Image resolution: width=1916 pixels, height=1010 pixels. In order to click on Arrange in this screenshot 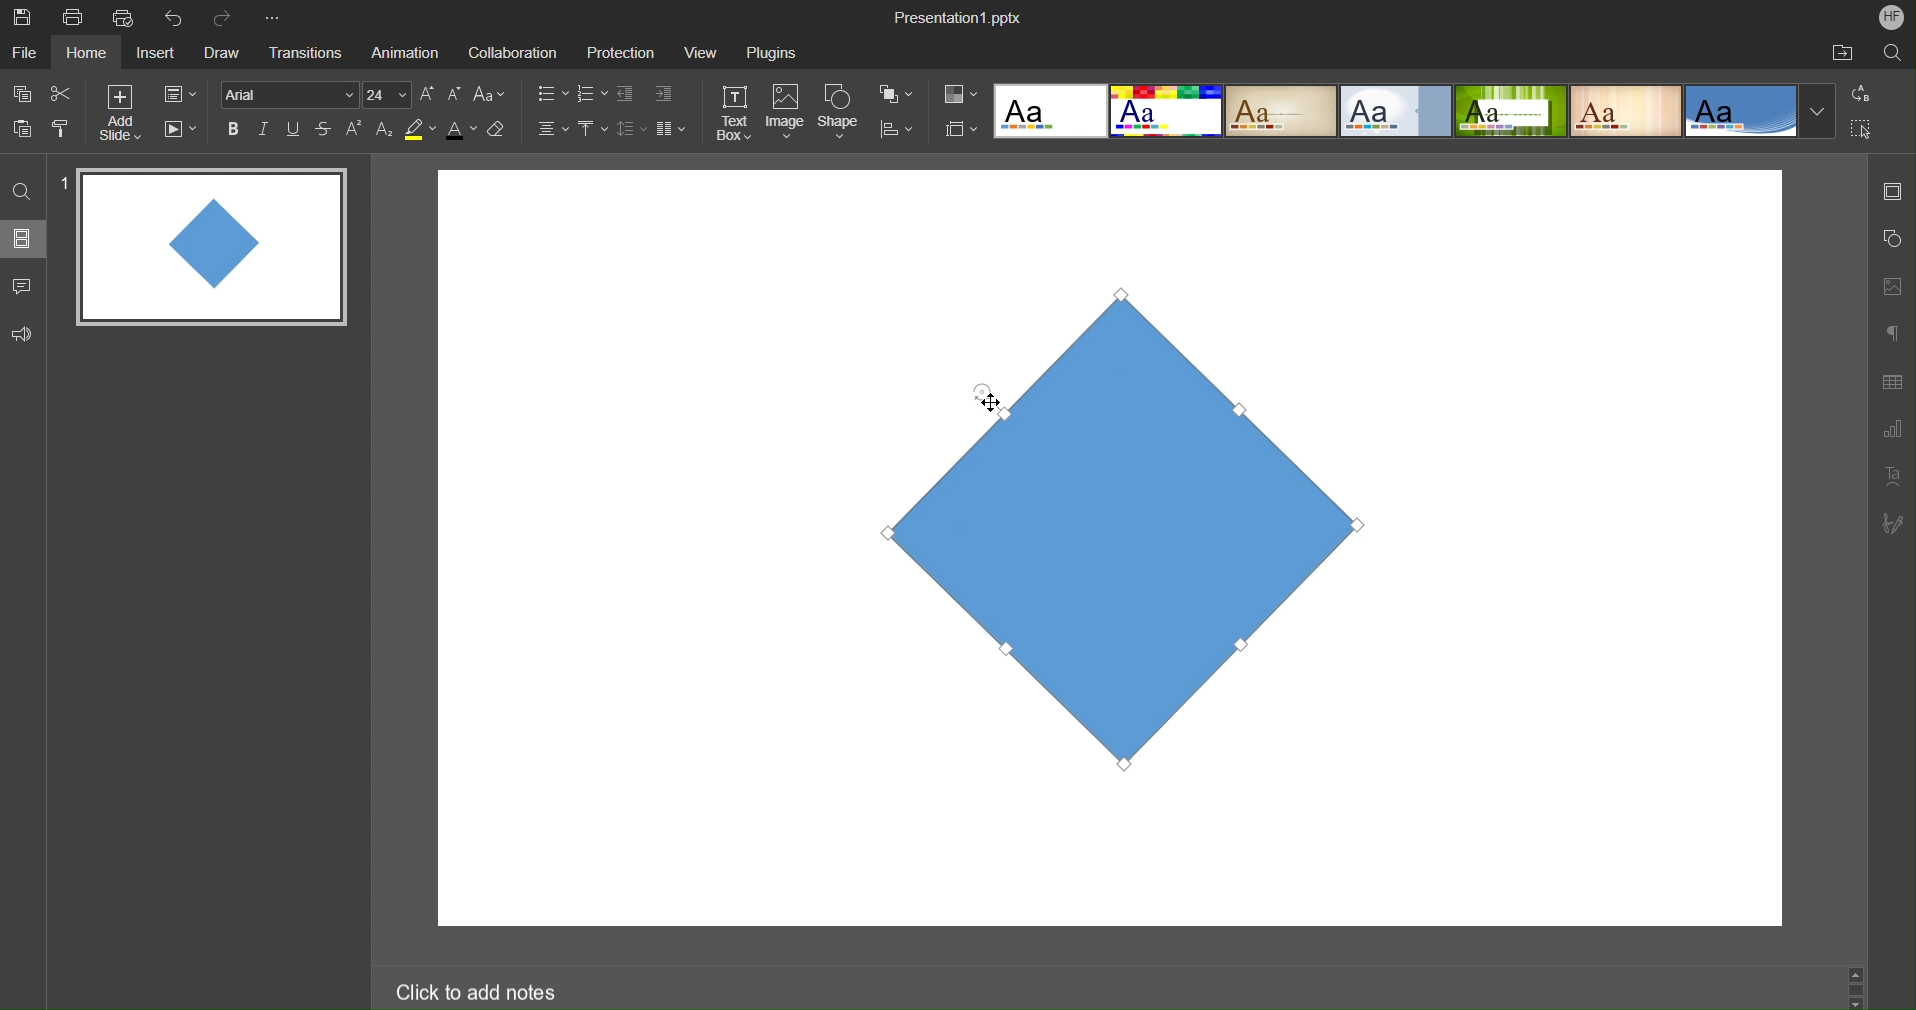, I will do `click(898, 94)`.